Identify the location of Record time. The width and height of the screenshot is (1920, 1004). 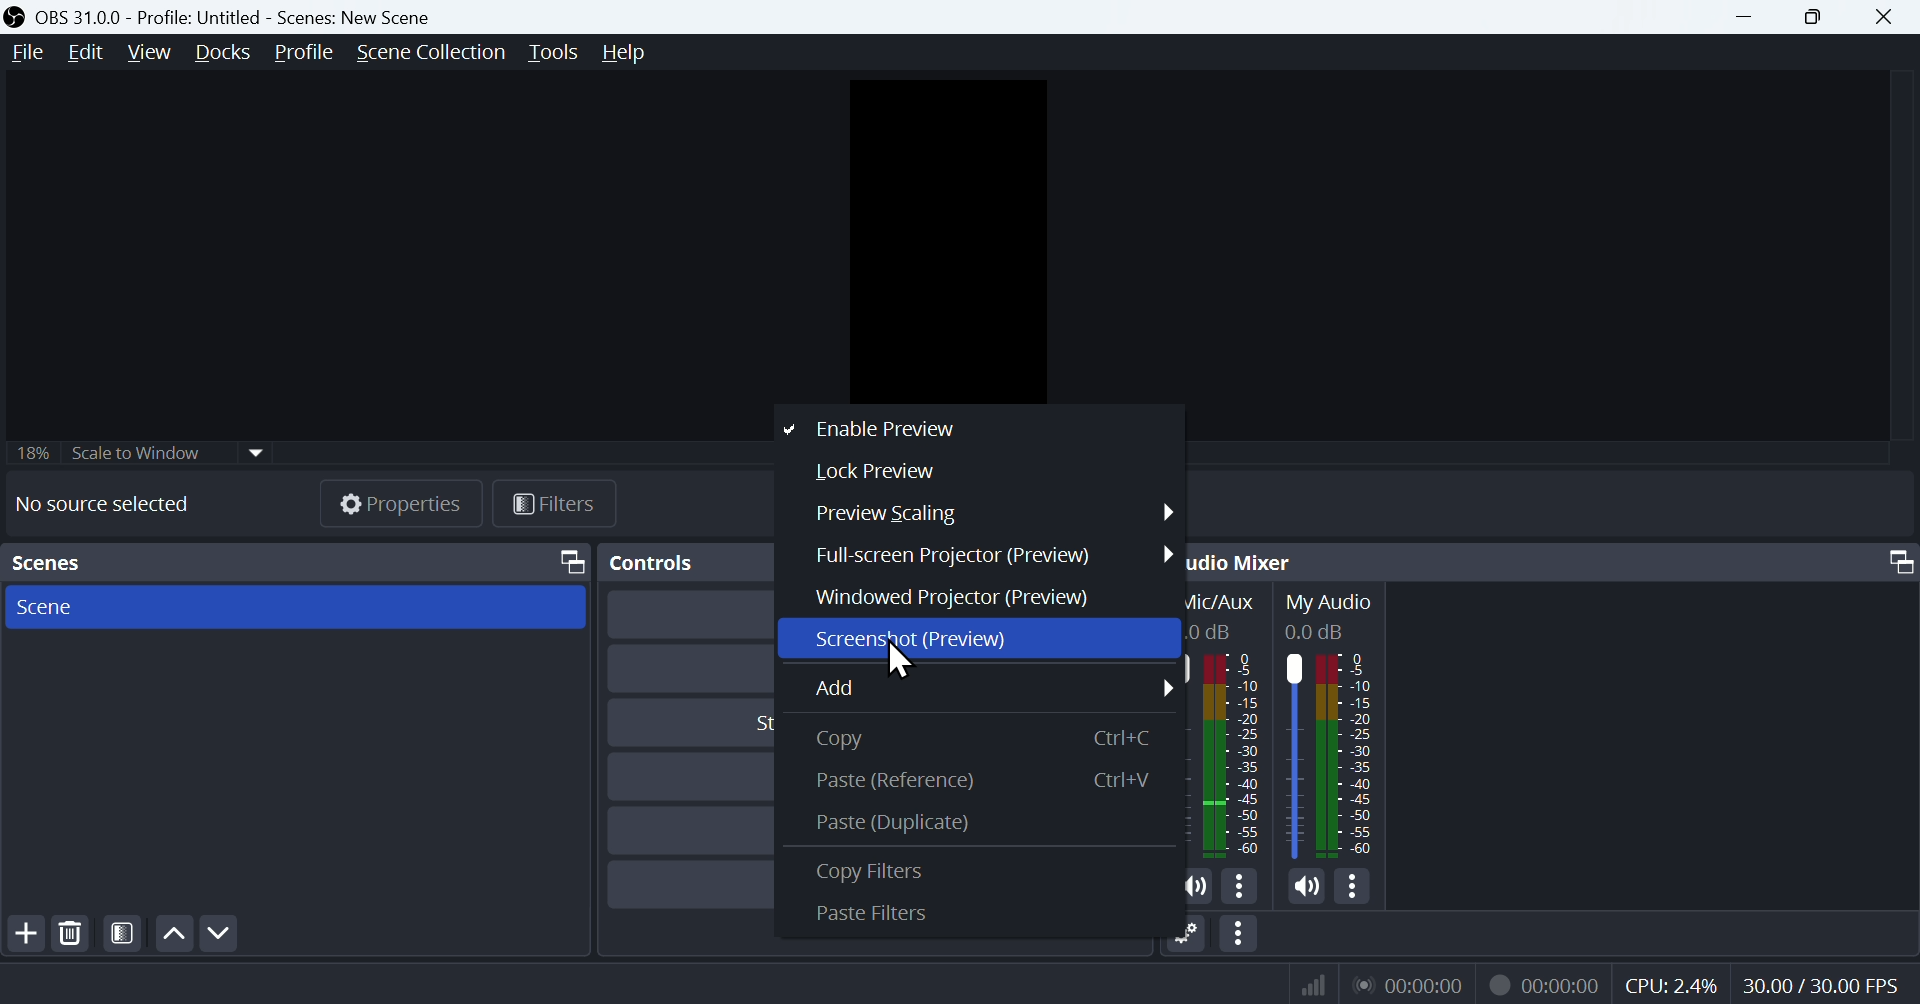
(1547, 982).